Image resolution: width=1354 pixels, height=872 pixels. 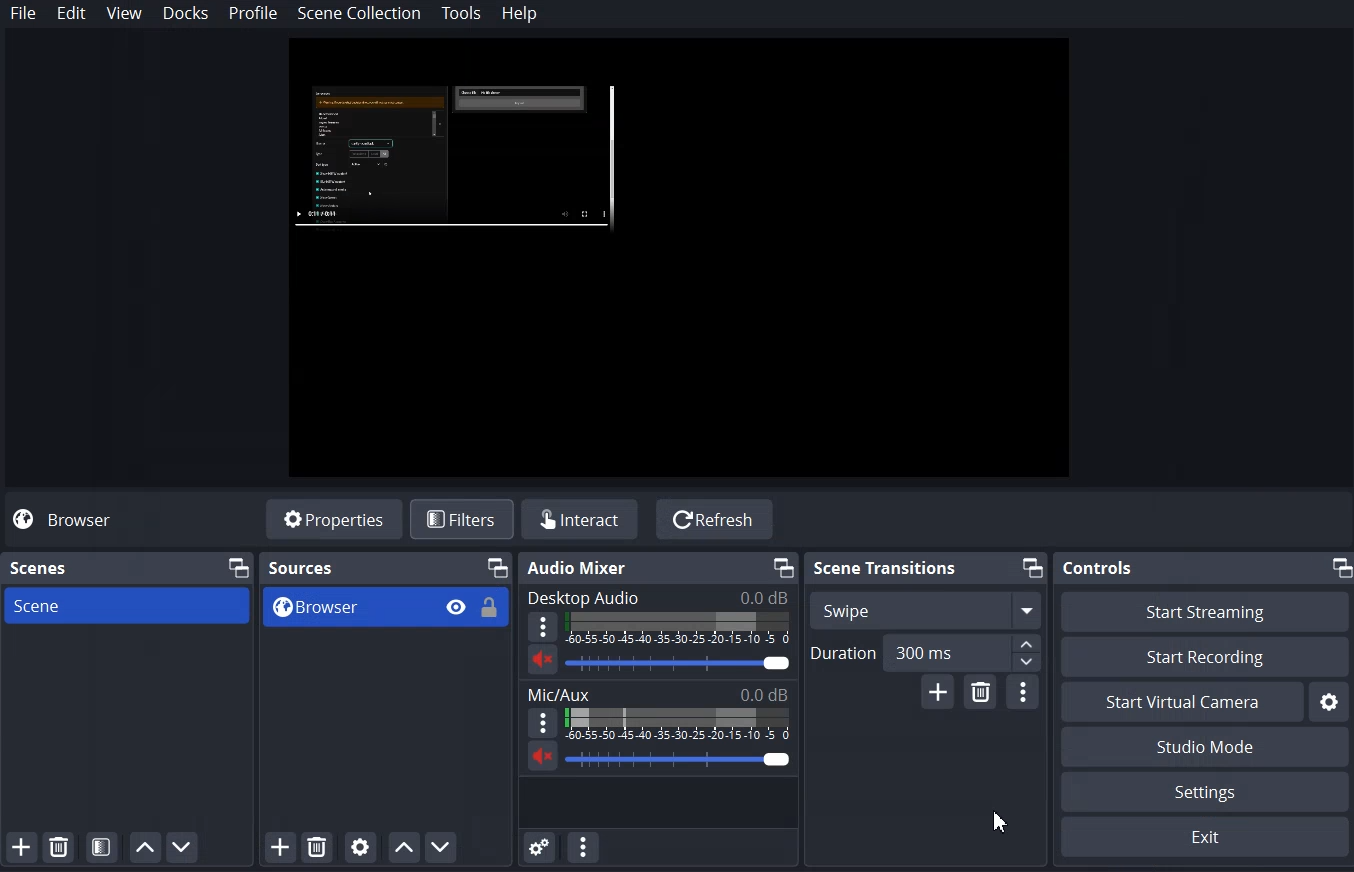 What do you see at coordinates (1206, 611) in the screenshot?
I see `Start Streaming` at bounding box center [1206, 611].